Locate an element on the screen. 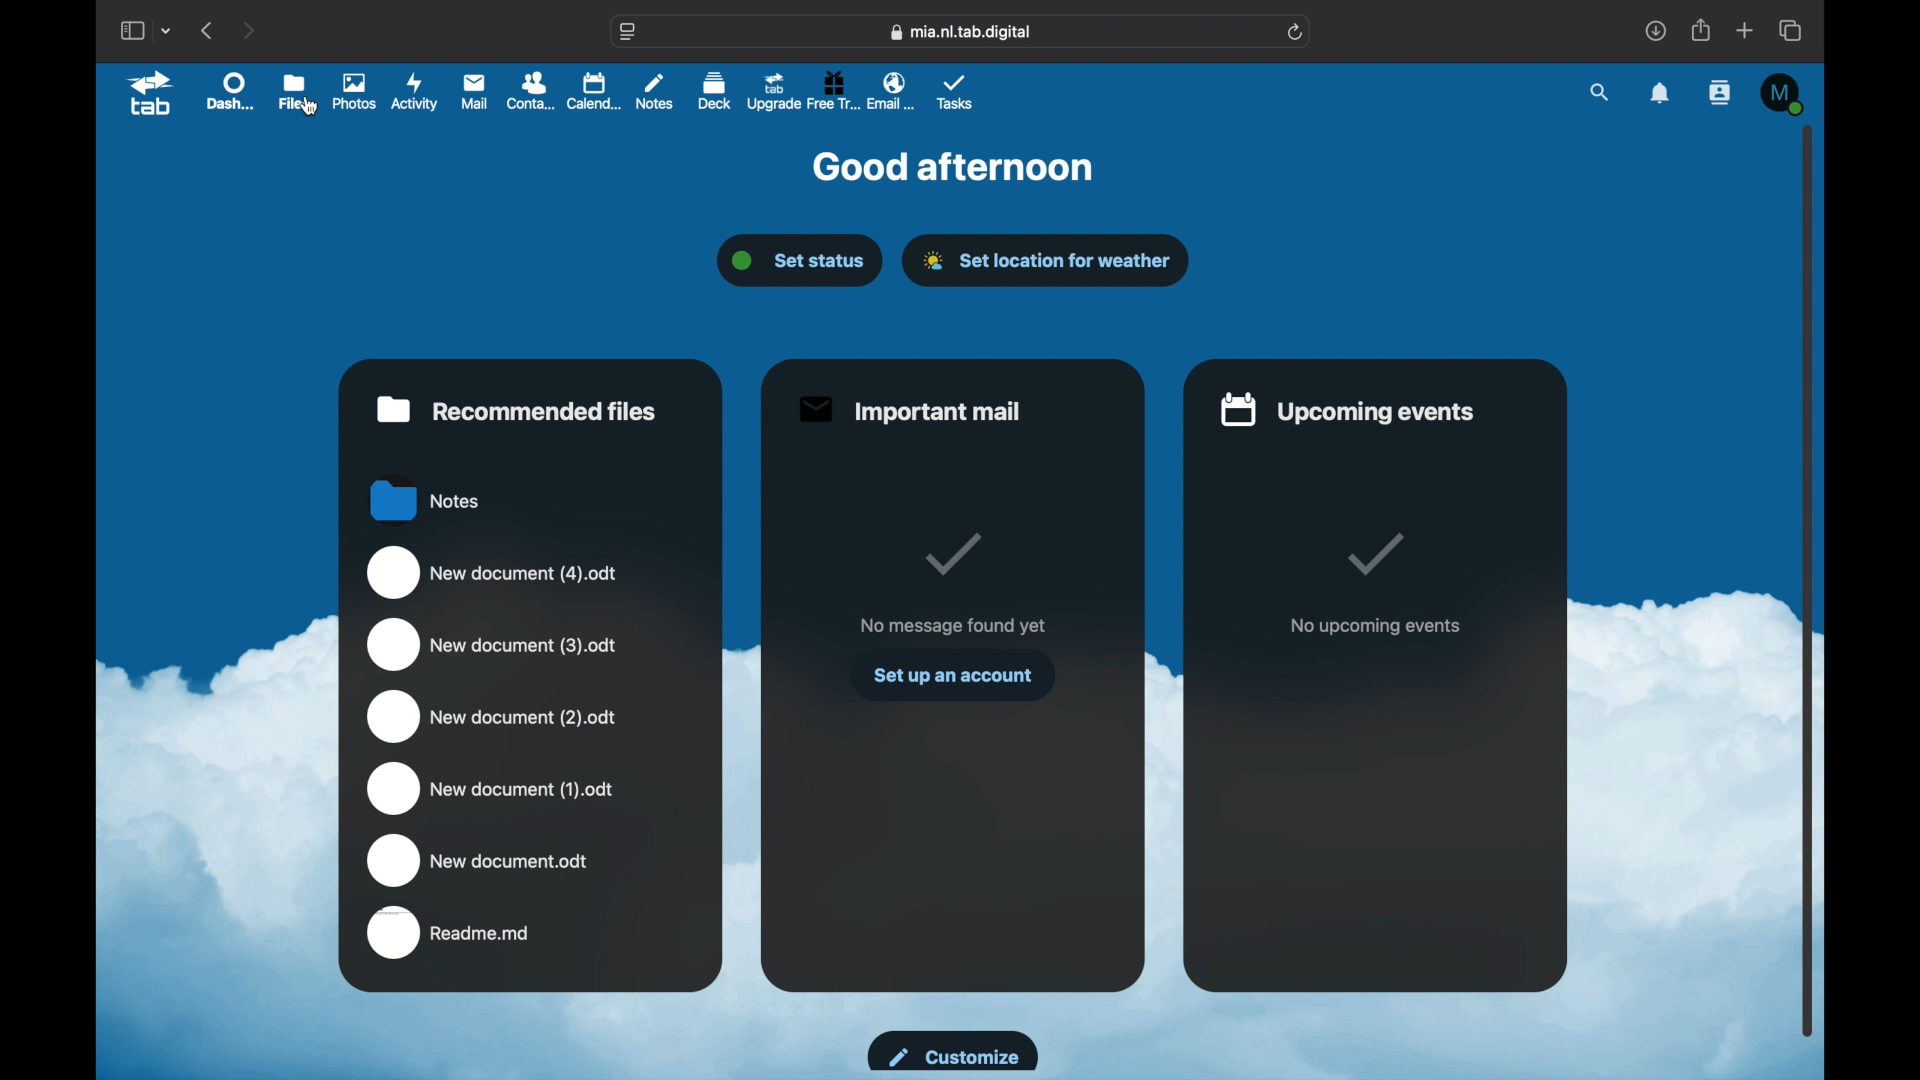  scroll box is located at coordinates (1806, 581).